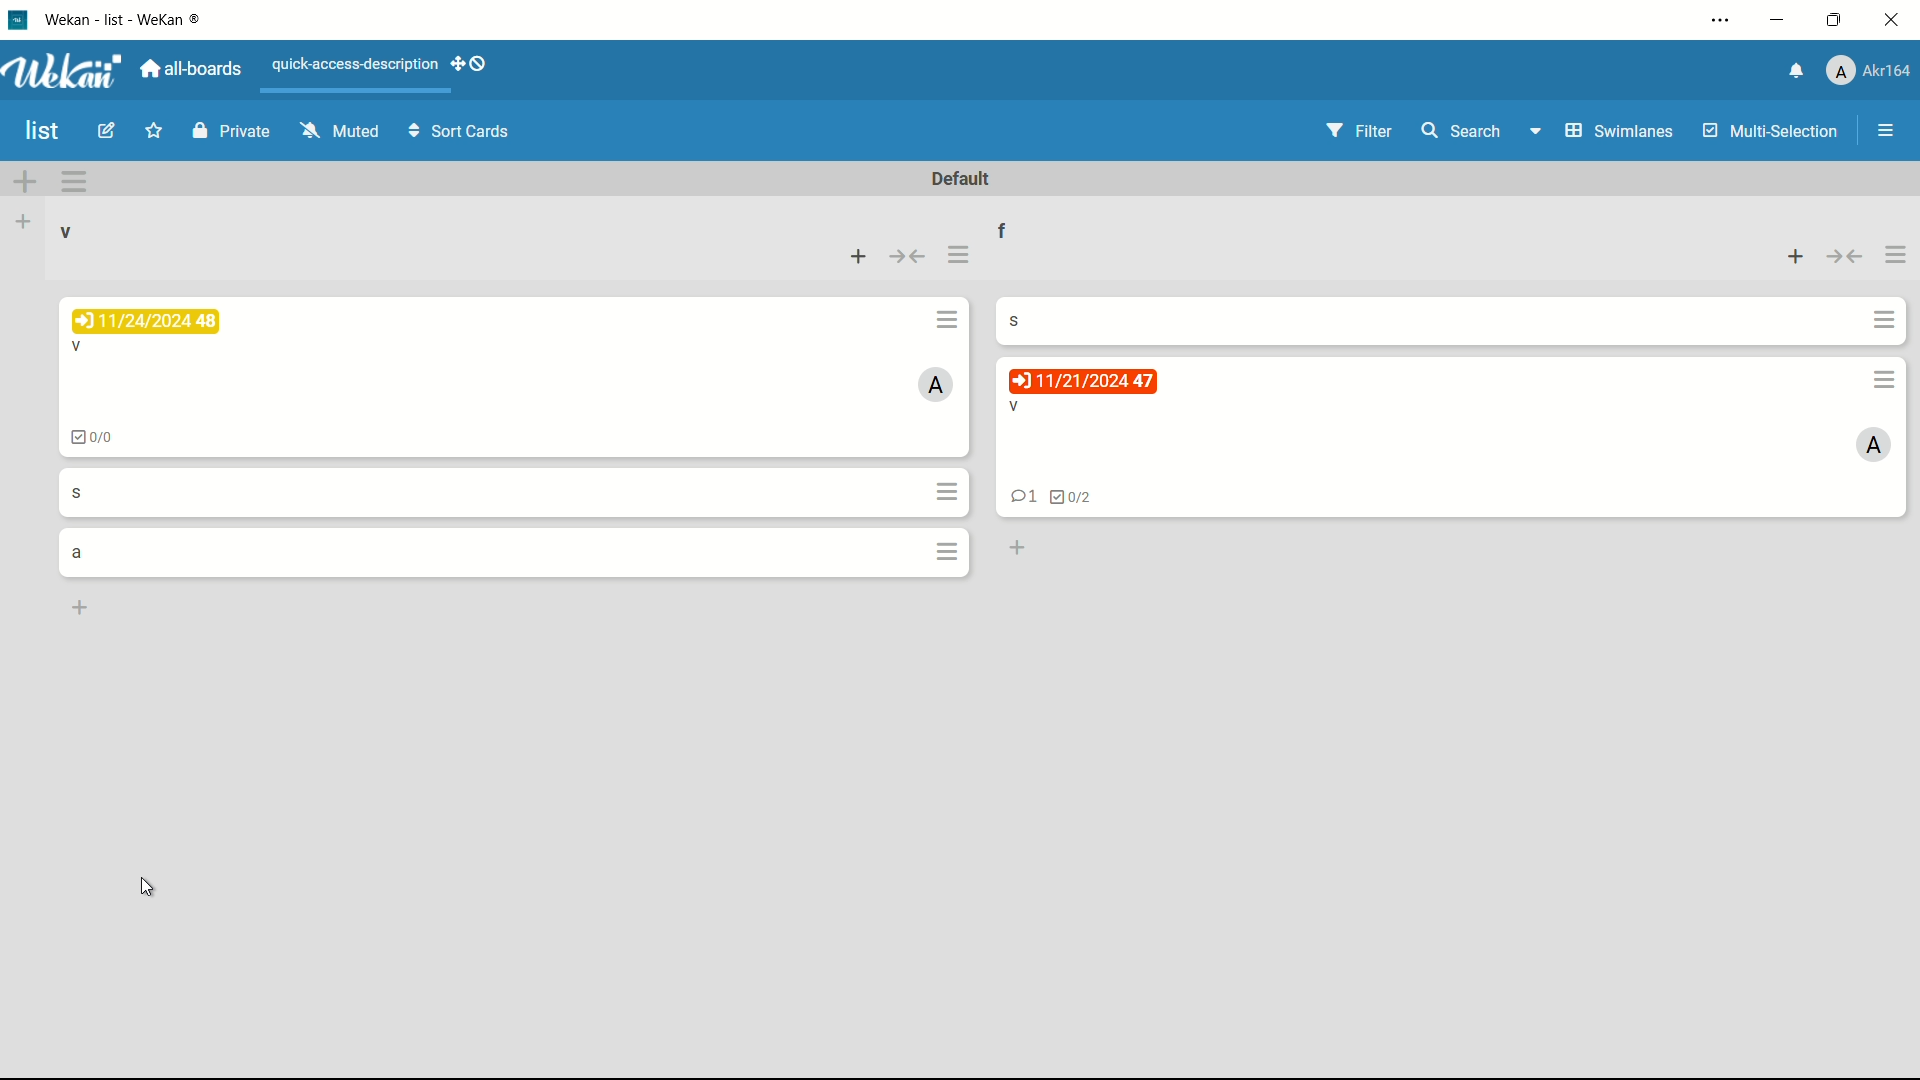  I want to click on cursor, so click(149, 887).